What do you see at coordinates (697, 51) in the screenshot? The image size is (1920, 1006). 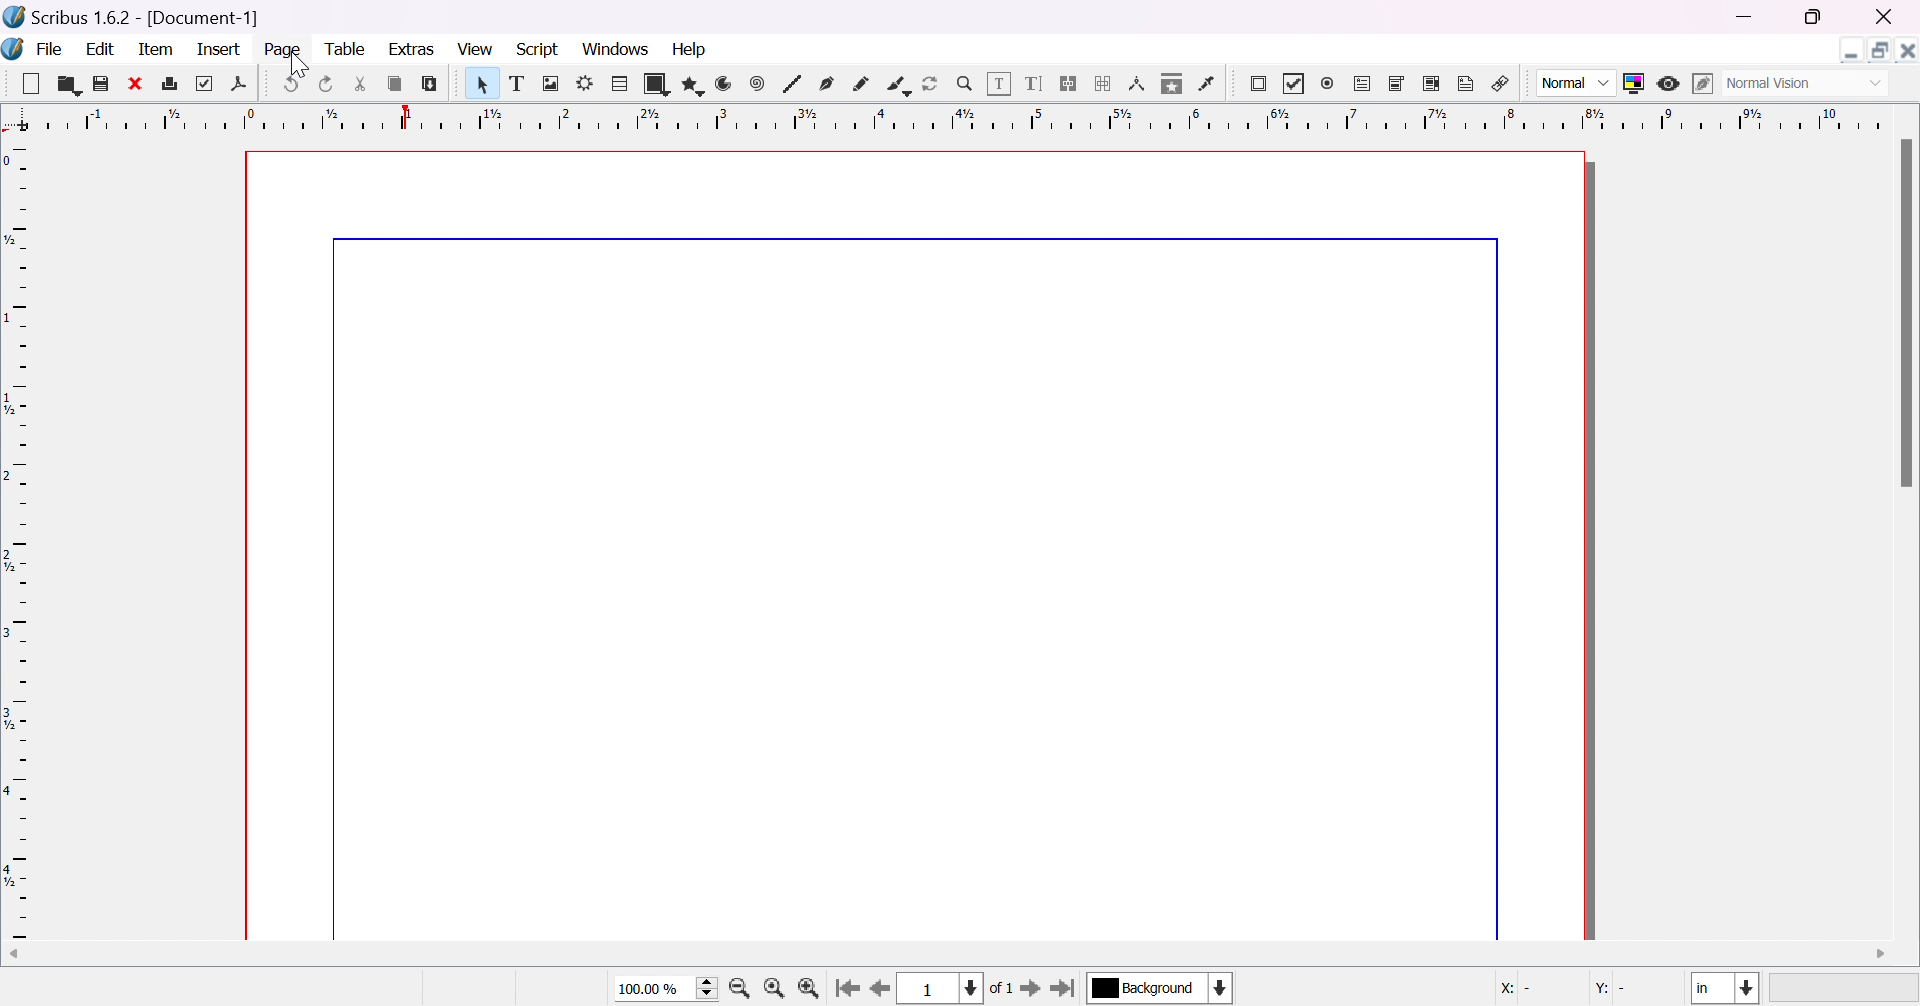 I see `help` at bounding box center [697, 51].